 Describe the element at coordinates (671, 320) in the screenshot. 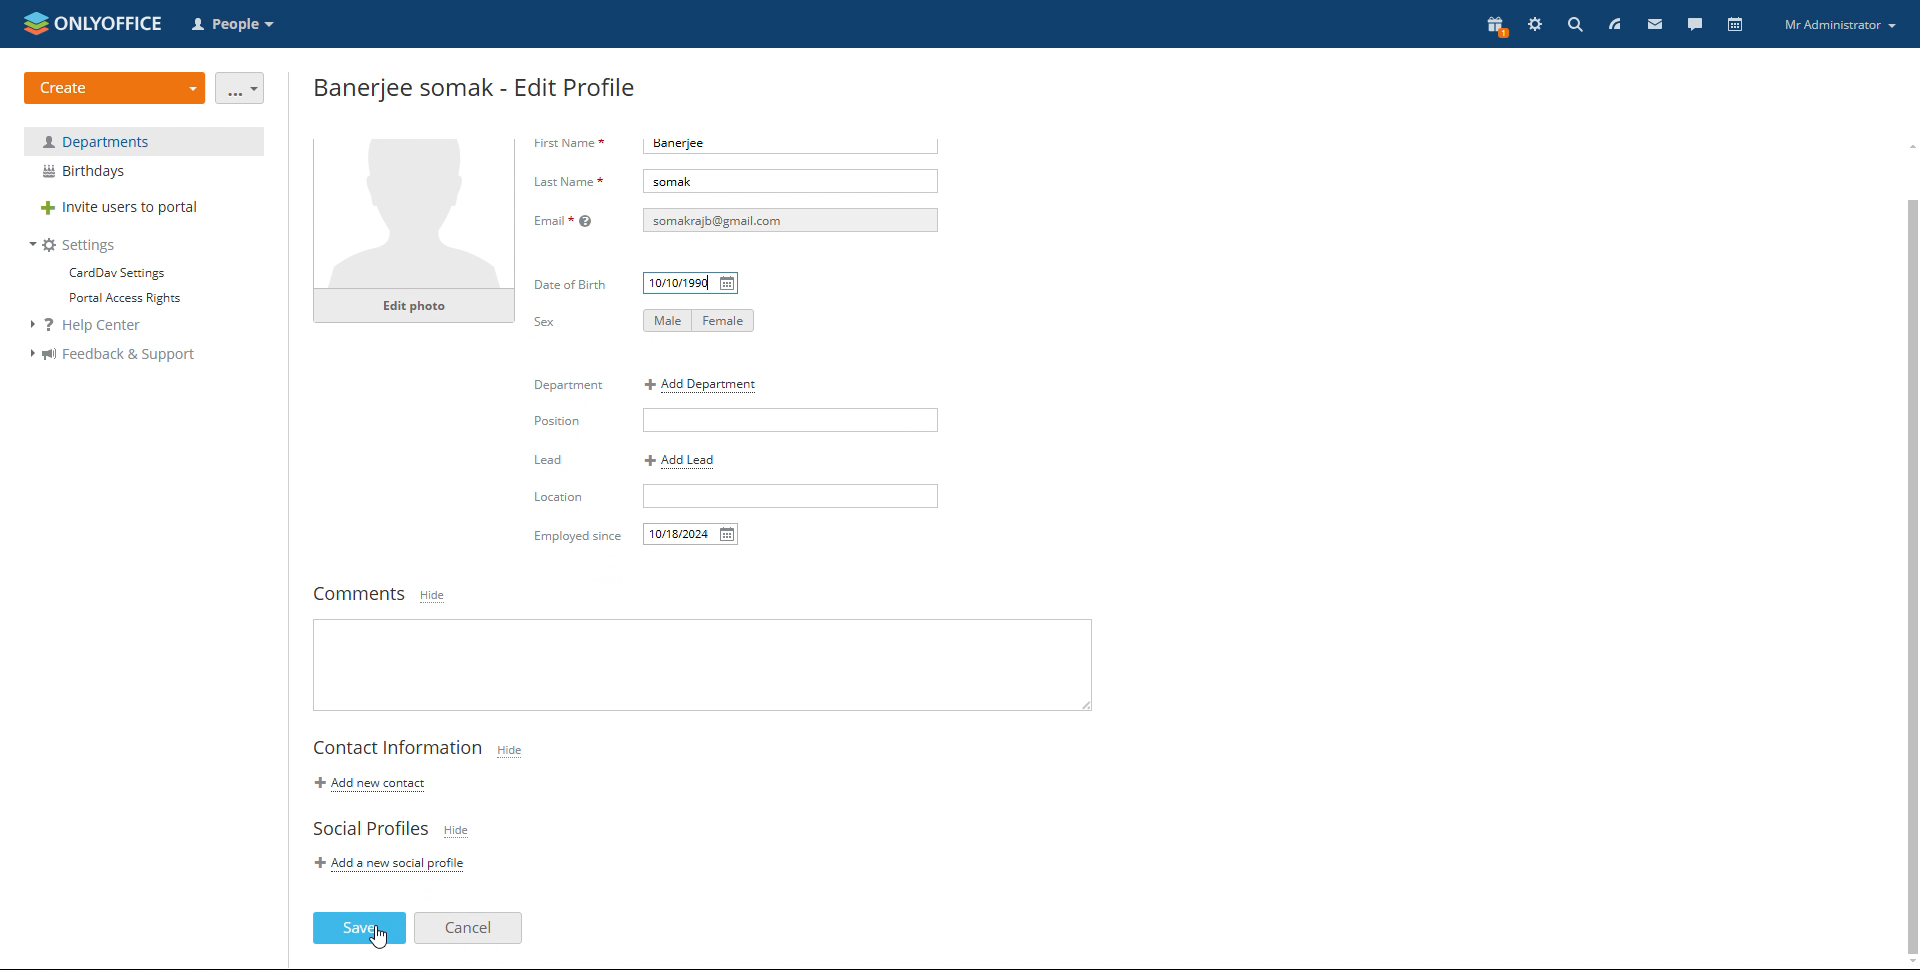

I see `male` at that location.